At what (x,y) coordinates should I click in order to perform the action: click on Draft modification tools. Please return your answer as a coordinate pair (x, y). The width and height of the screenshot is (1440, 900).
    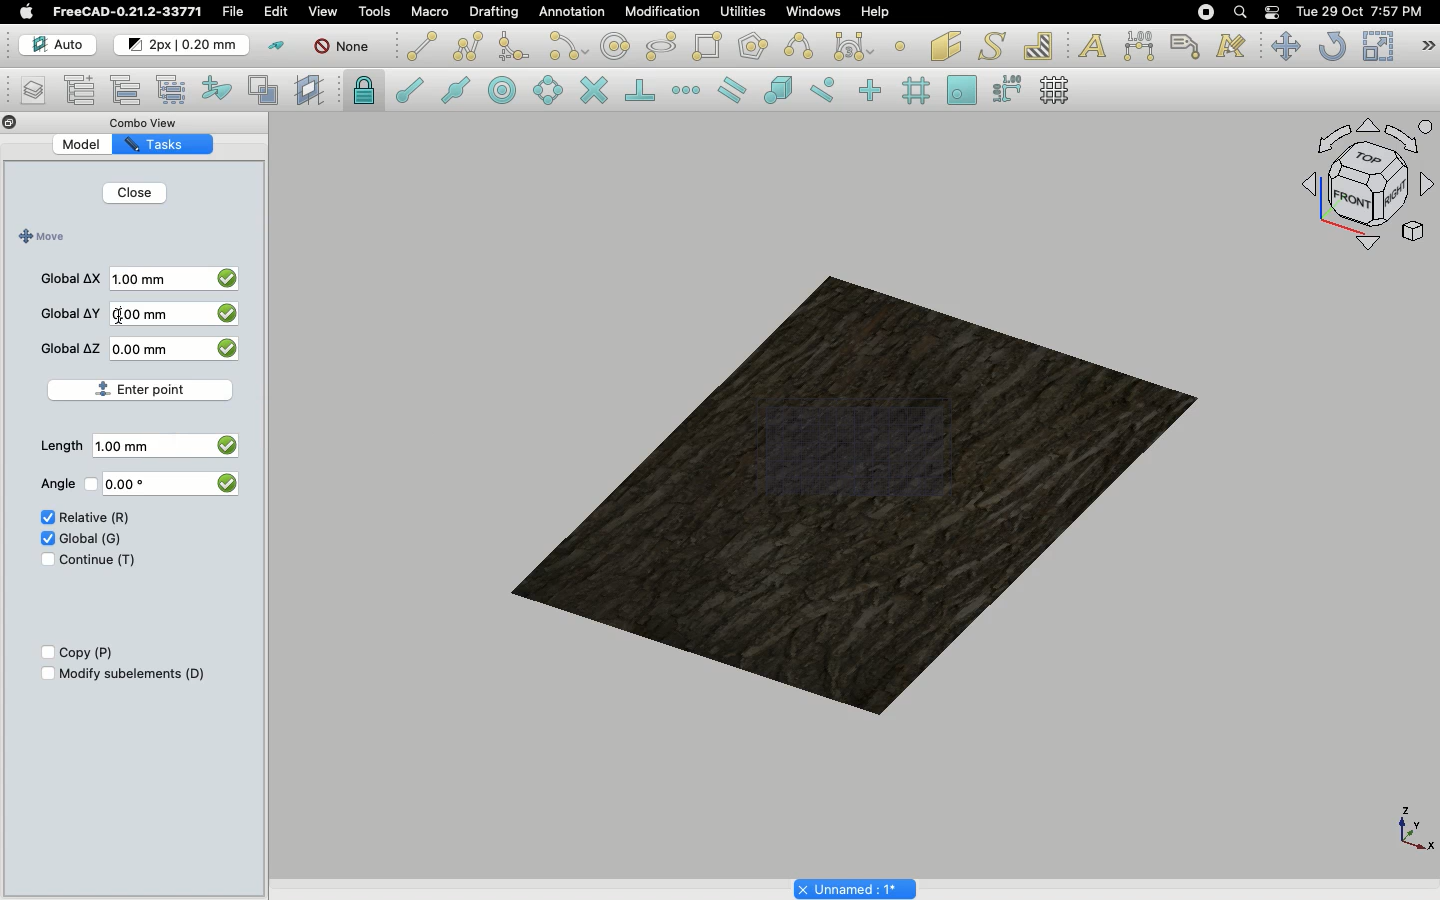
    Looking at the image, I should click on (1427, 48).